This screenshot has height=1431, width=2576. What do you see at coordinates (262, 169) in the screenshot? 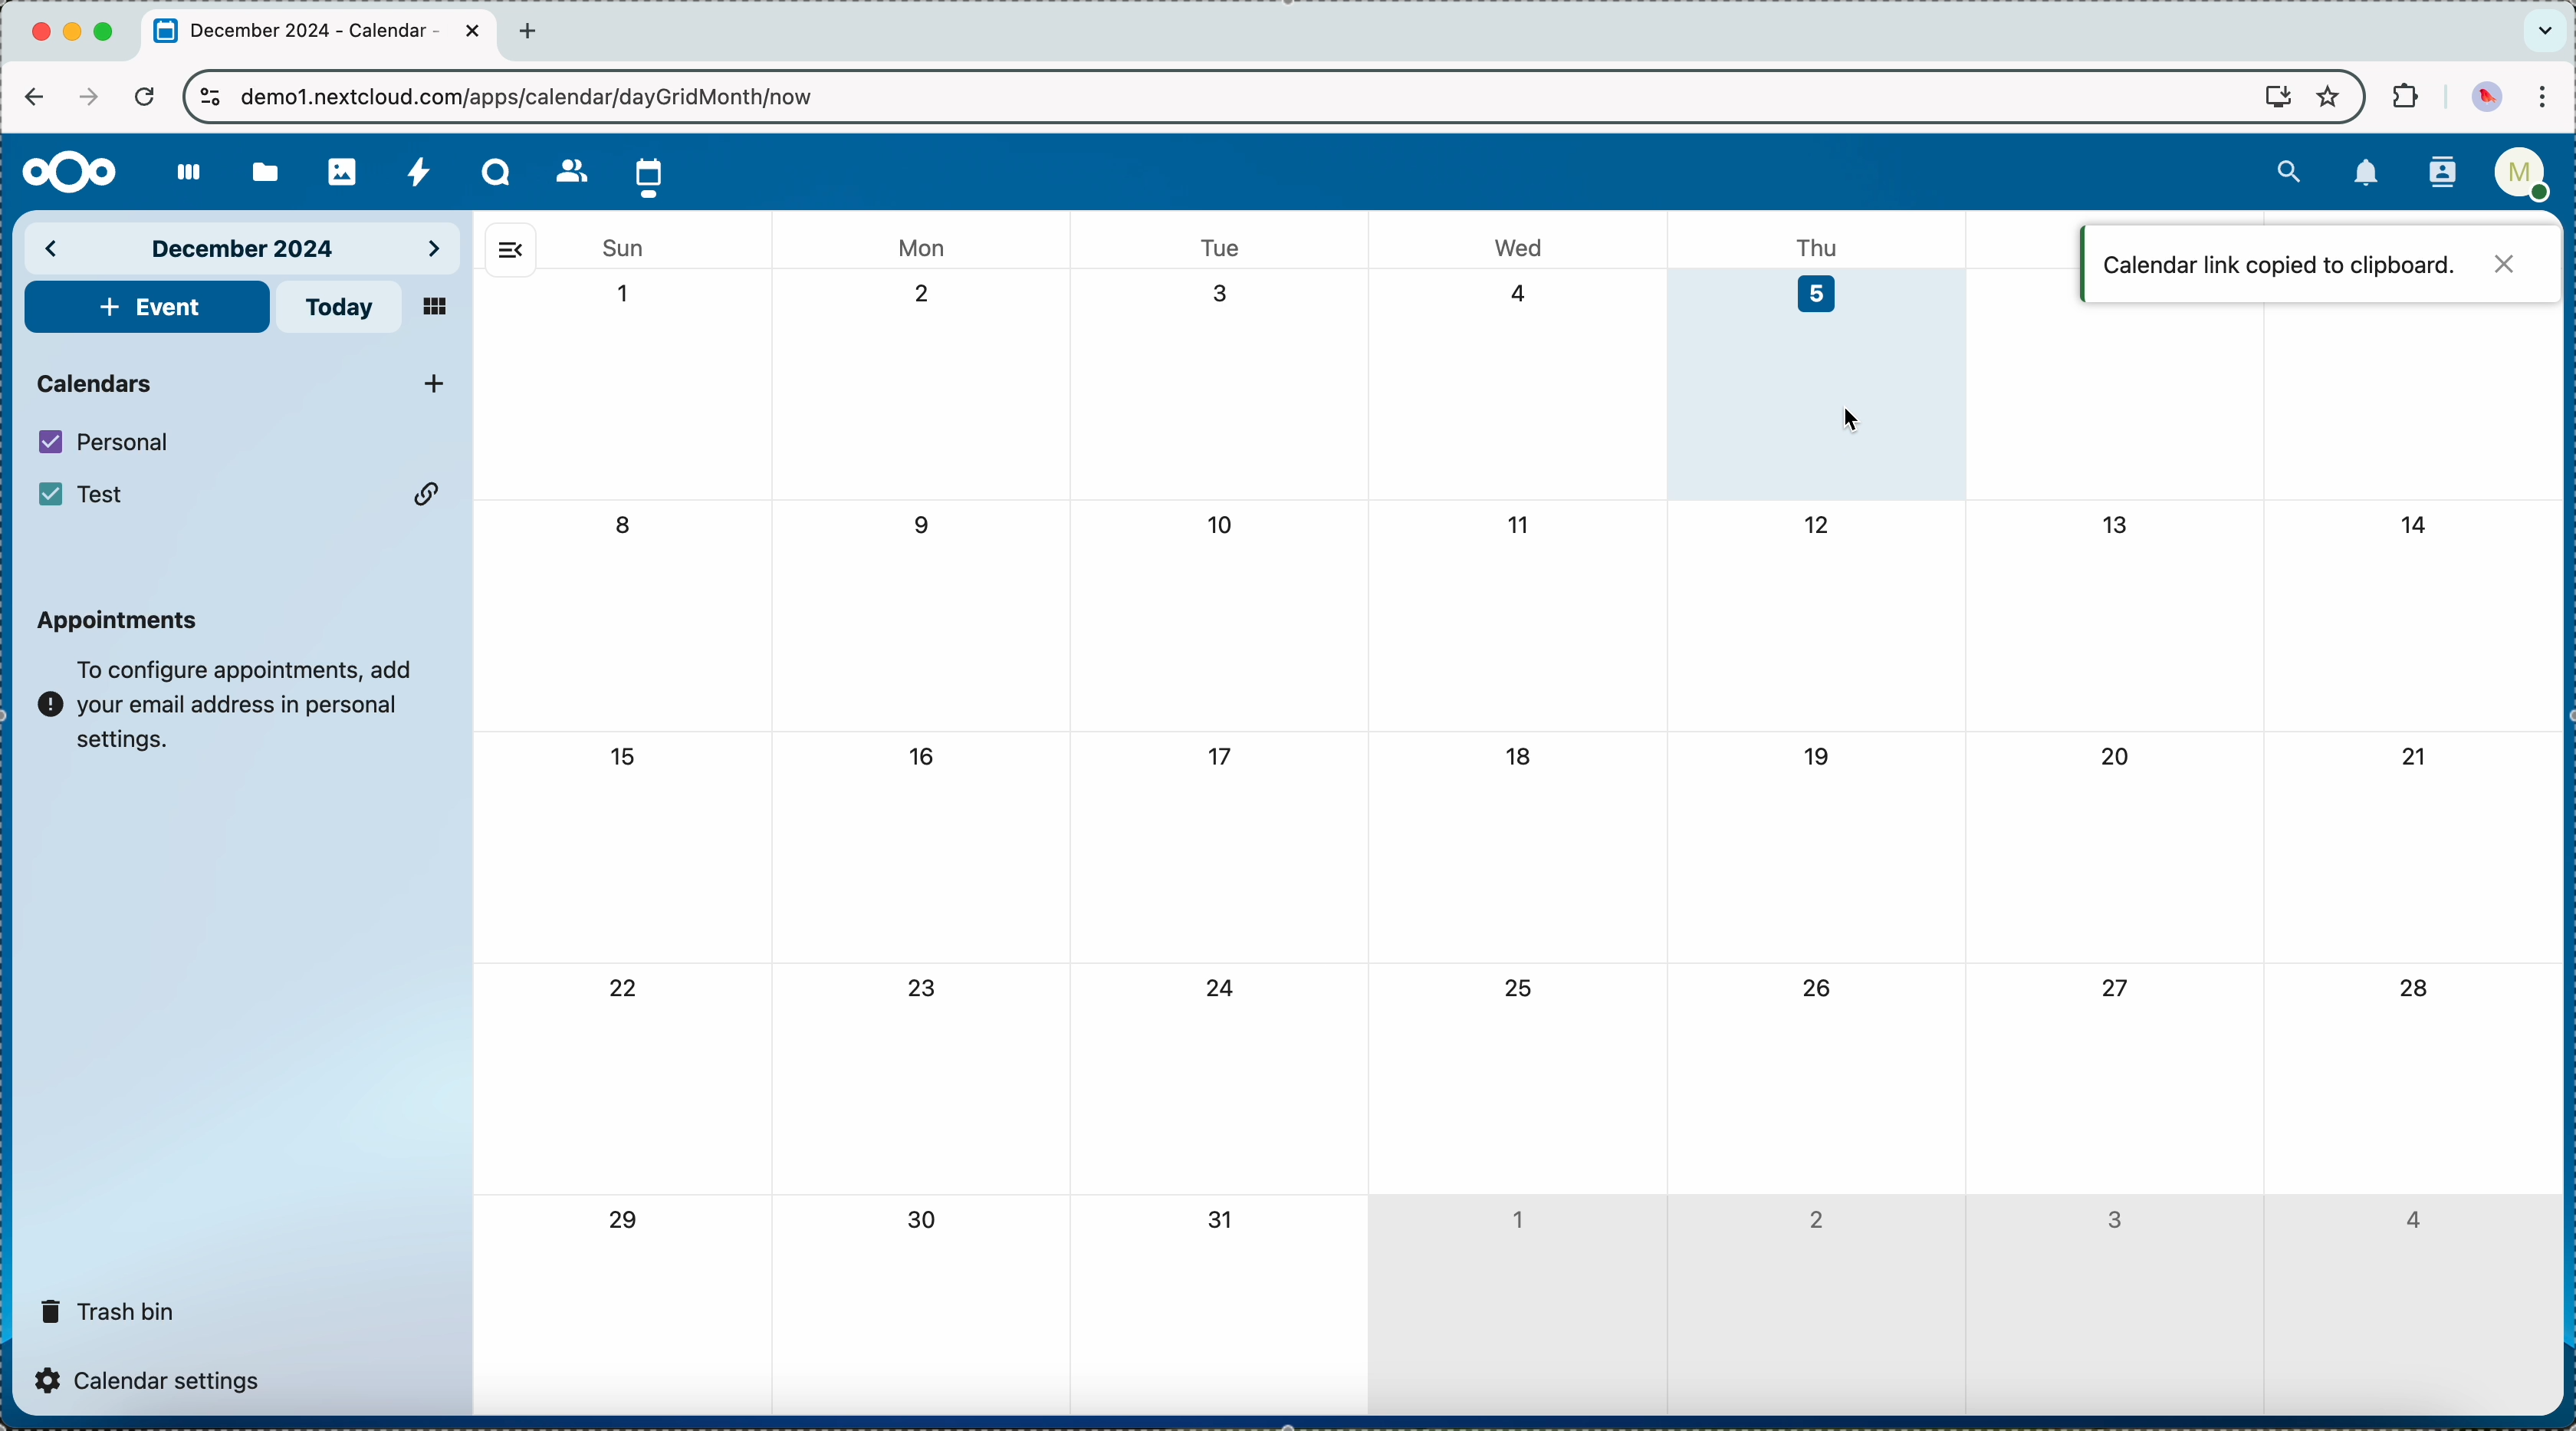
I see `files` at bounding box center [262, 169].